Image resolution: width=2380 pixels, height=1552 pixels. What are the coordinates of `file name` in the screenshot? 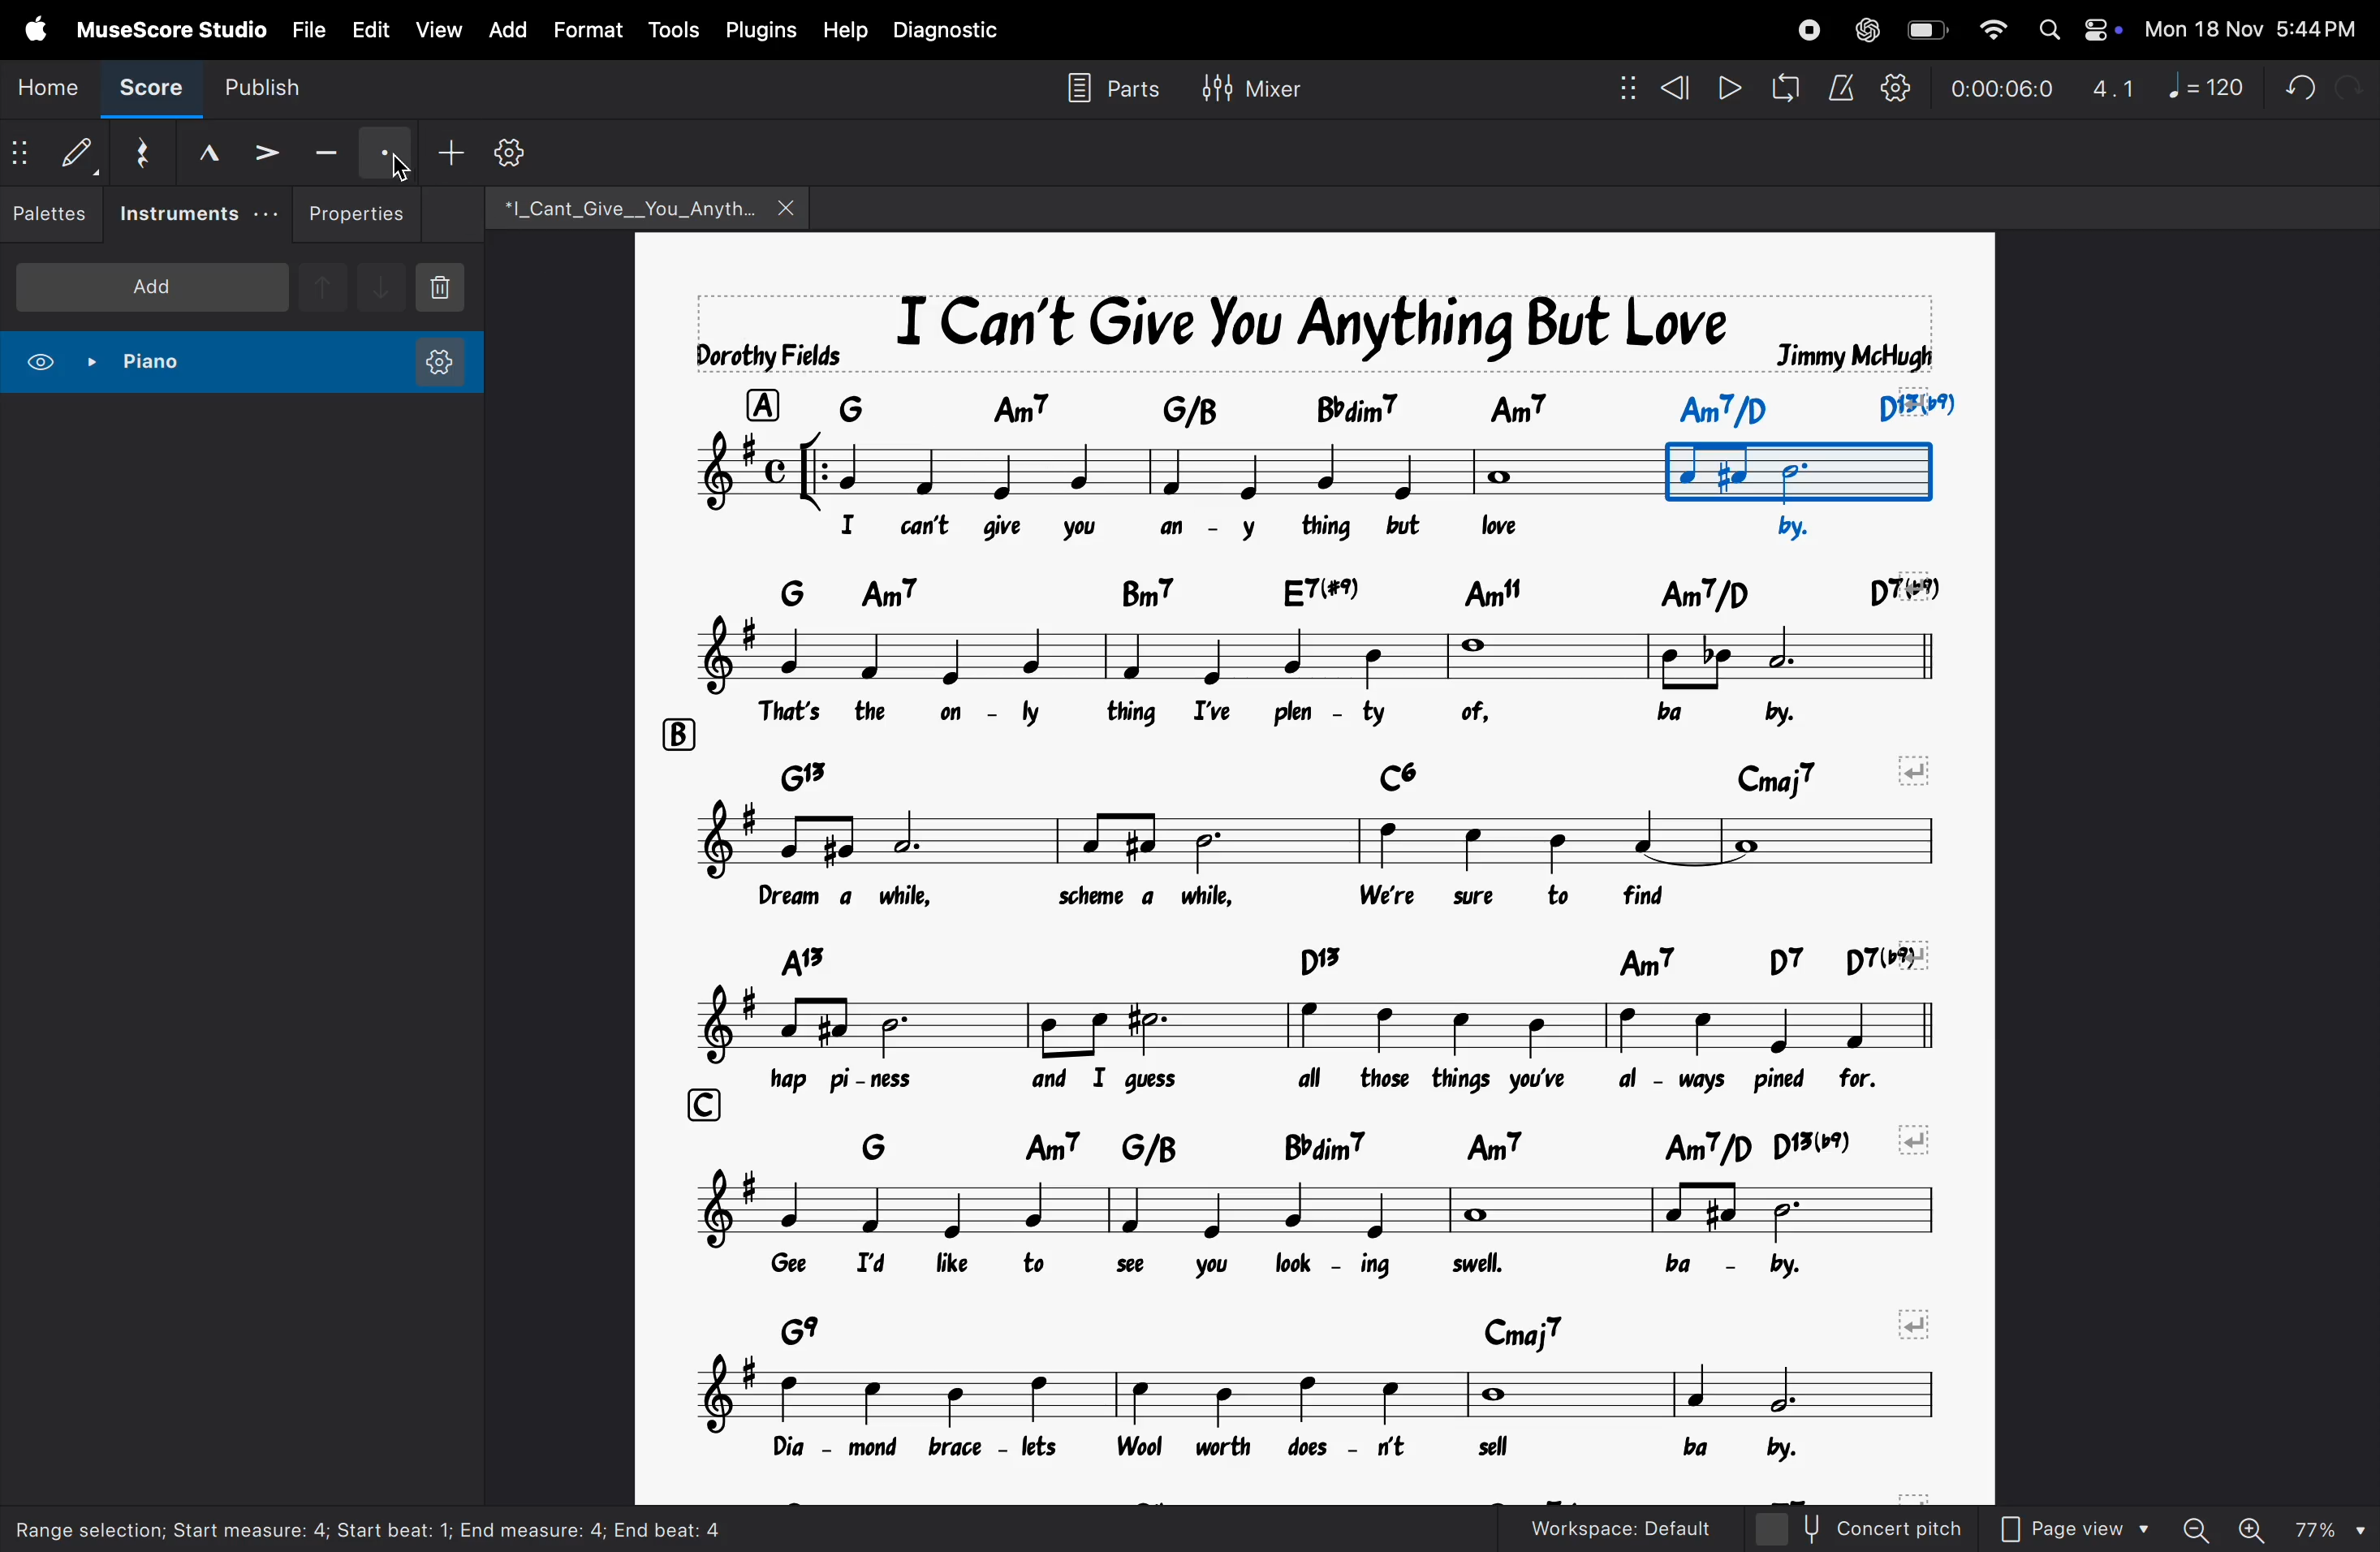 It's located at (645, 212).